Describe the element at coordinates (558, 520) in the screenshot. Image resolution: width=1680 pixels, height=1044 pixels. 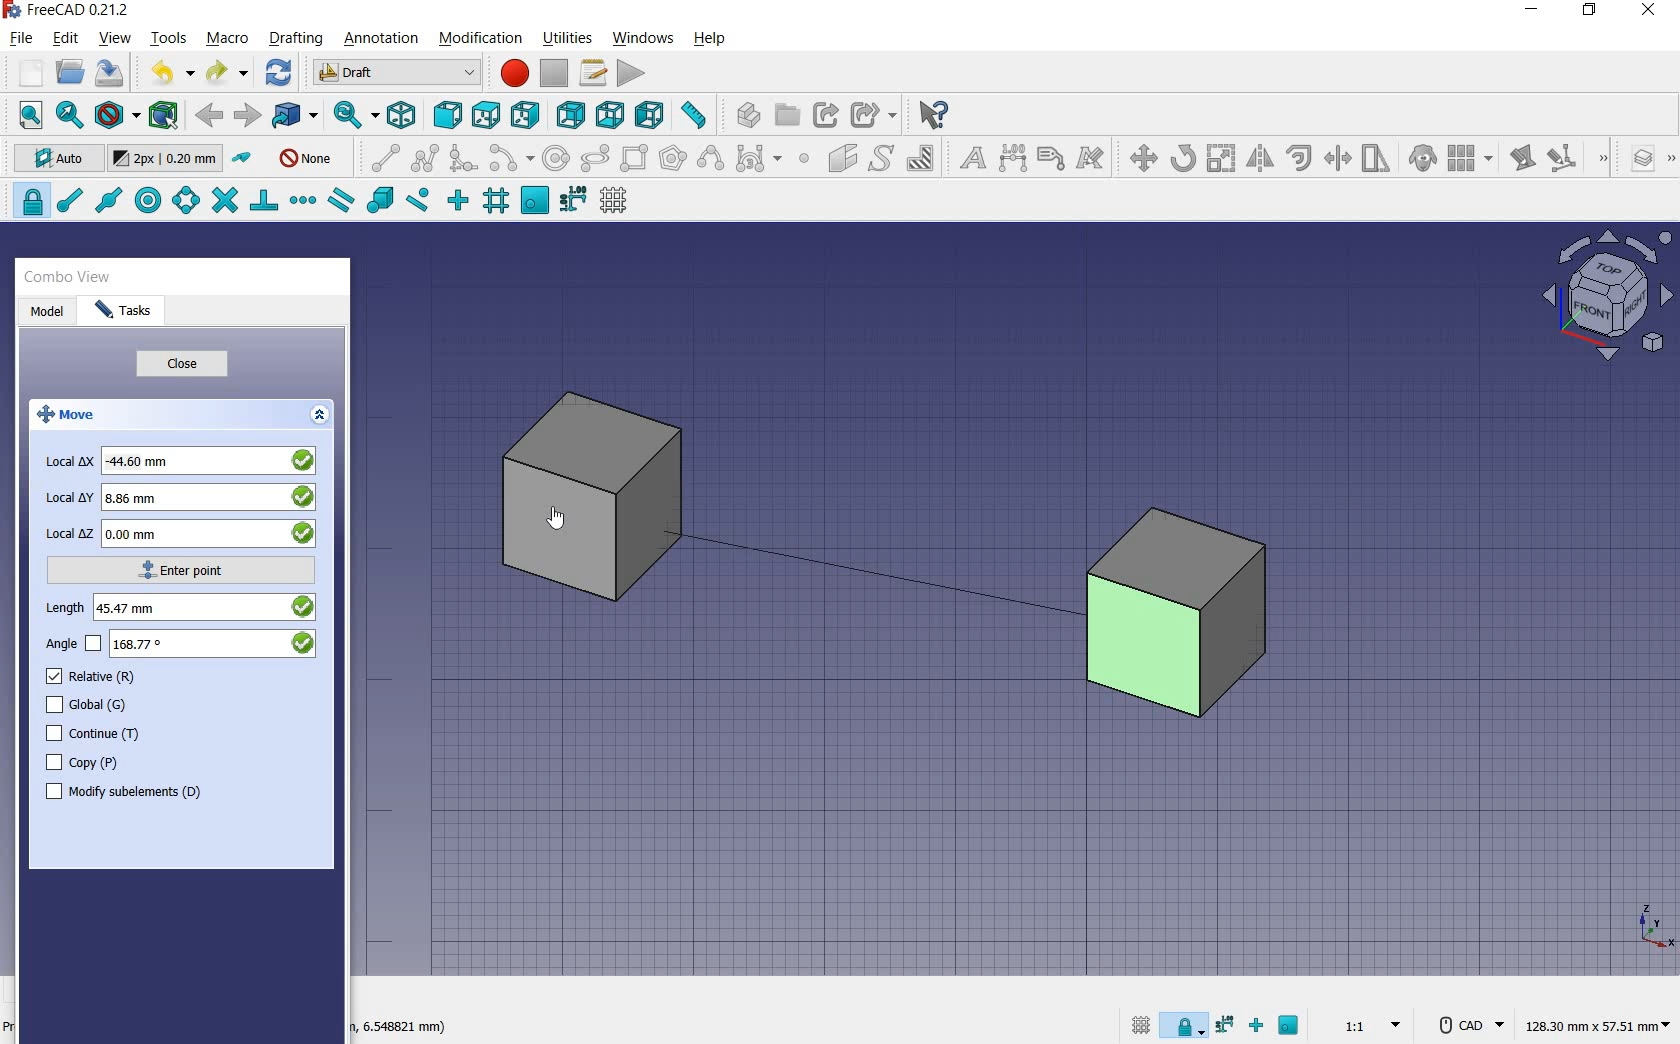
I see `cursor on object` at that location.